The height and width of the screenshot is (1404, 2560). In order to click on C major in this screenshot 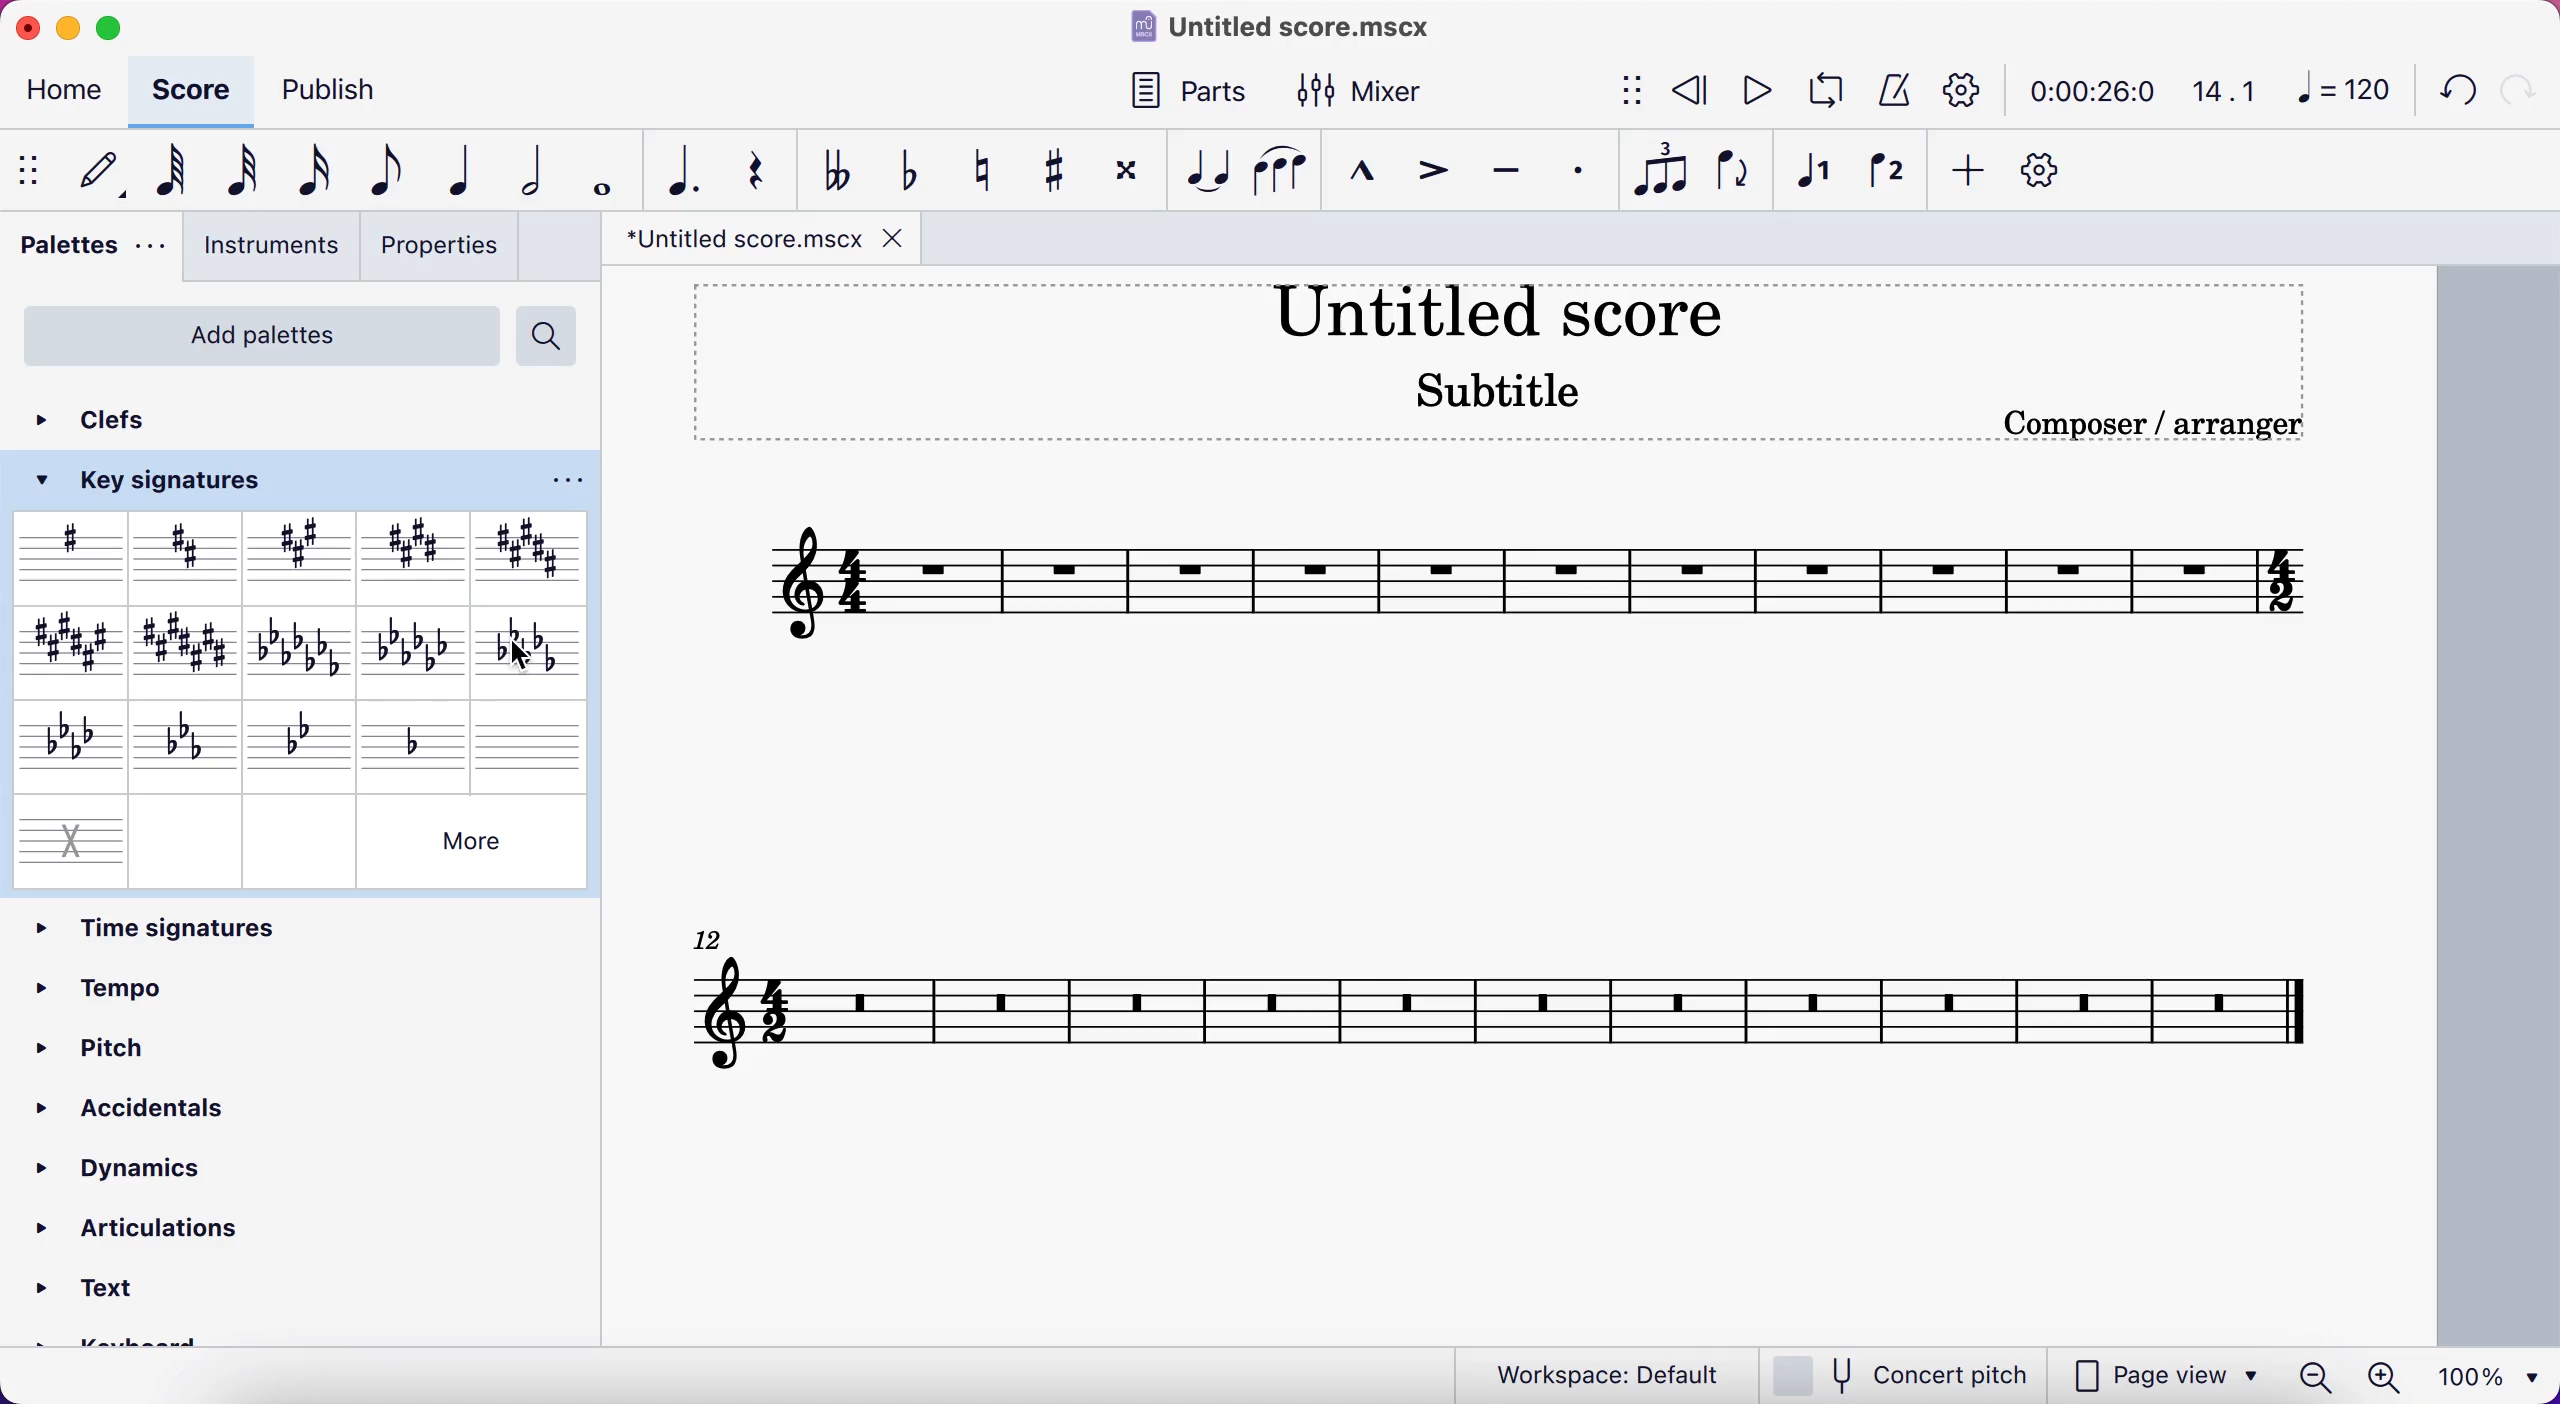, I will do `click(189, 649)`.